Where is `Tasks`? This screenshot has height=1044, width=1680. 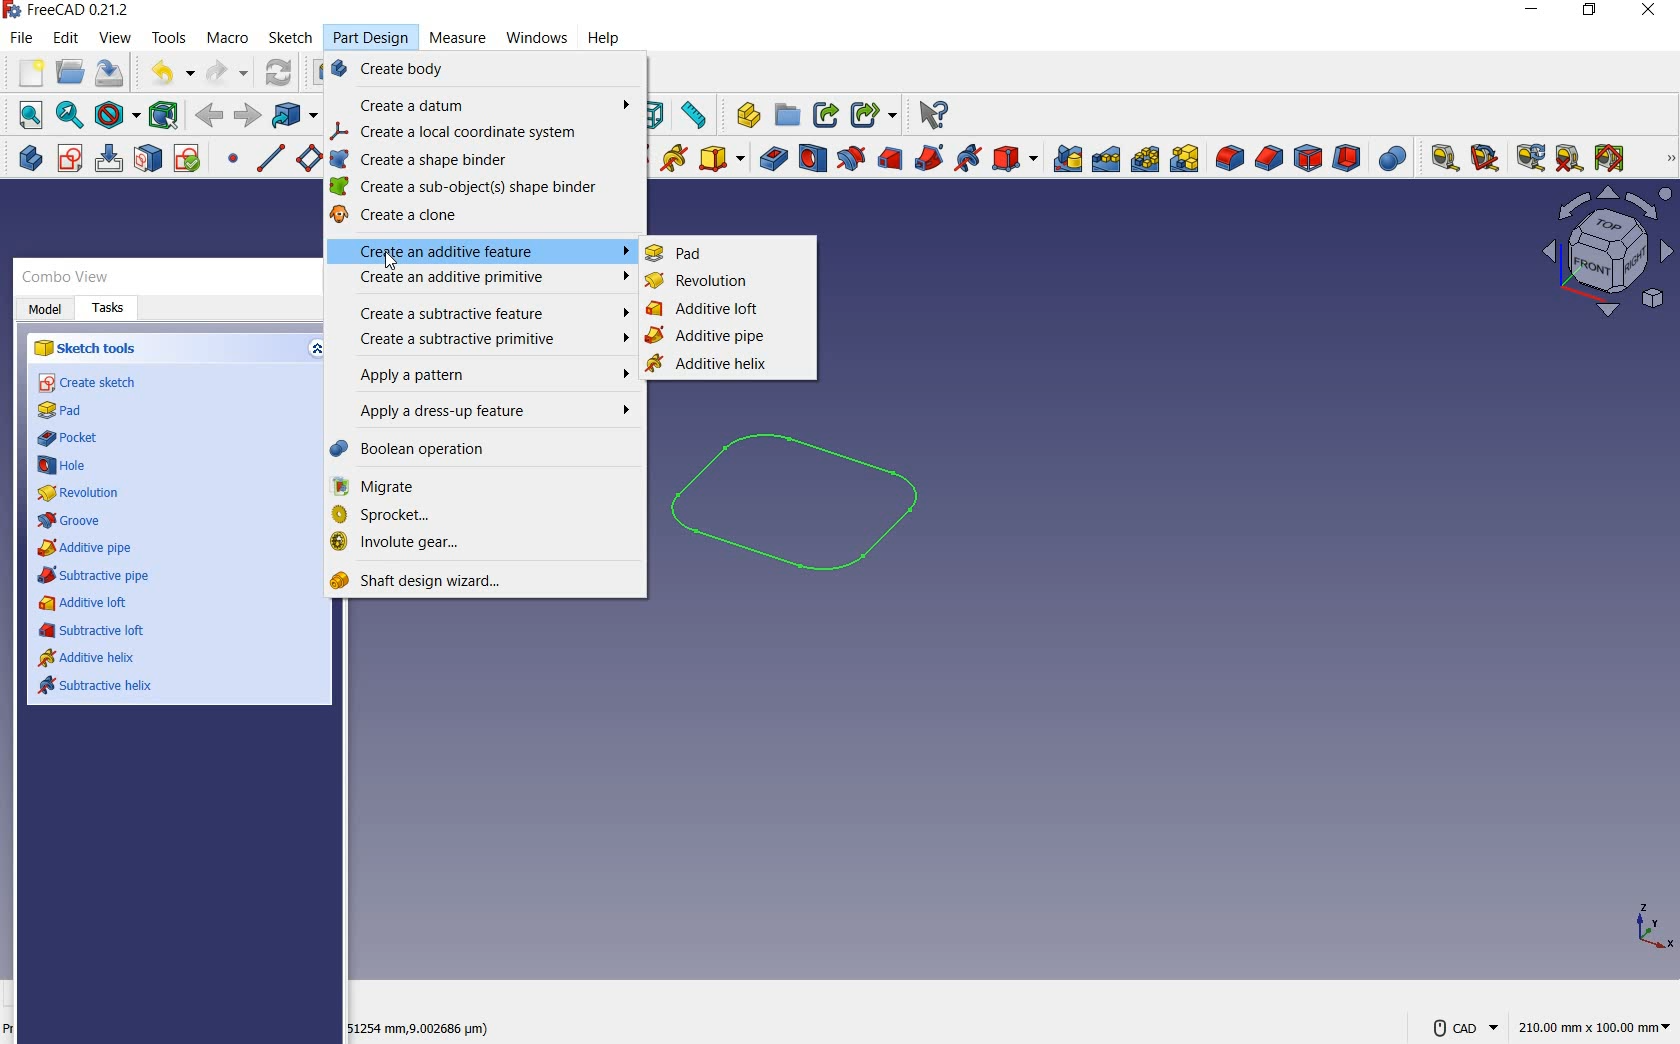
Tasks is located at coordinates (109, 307).